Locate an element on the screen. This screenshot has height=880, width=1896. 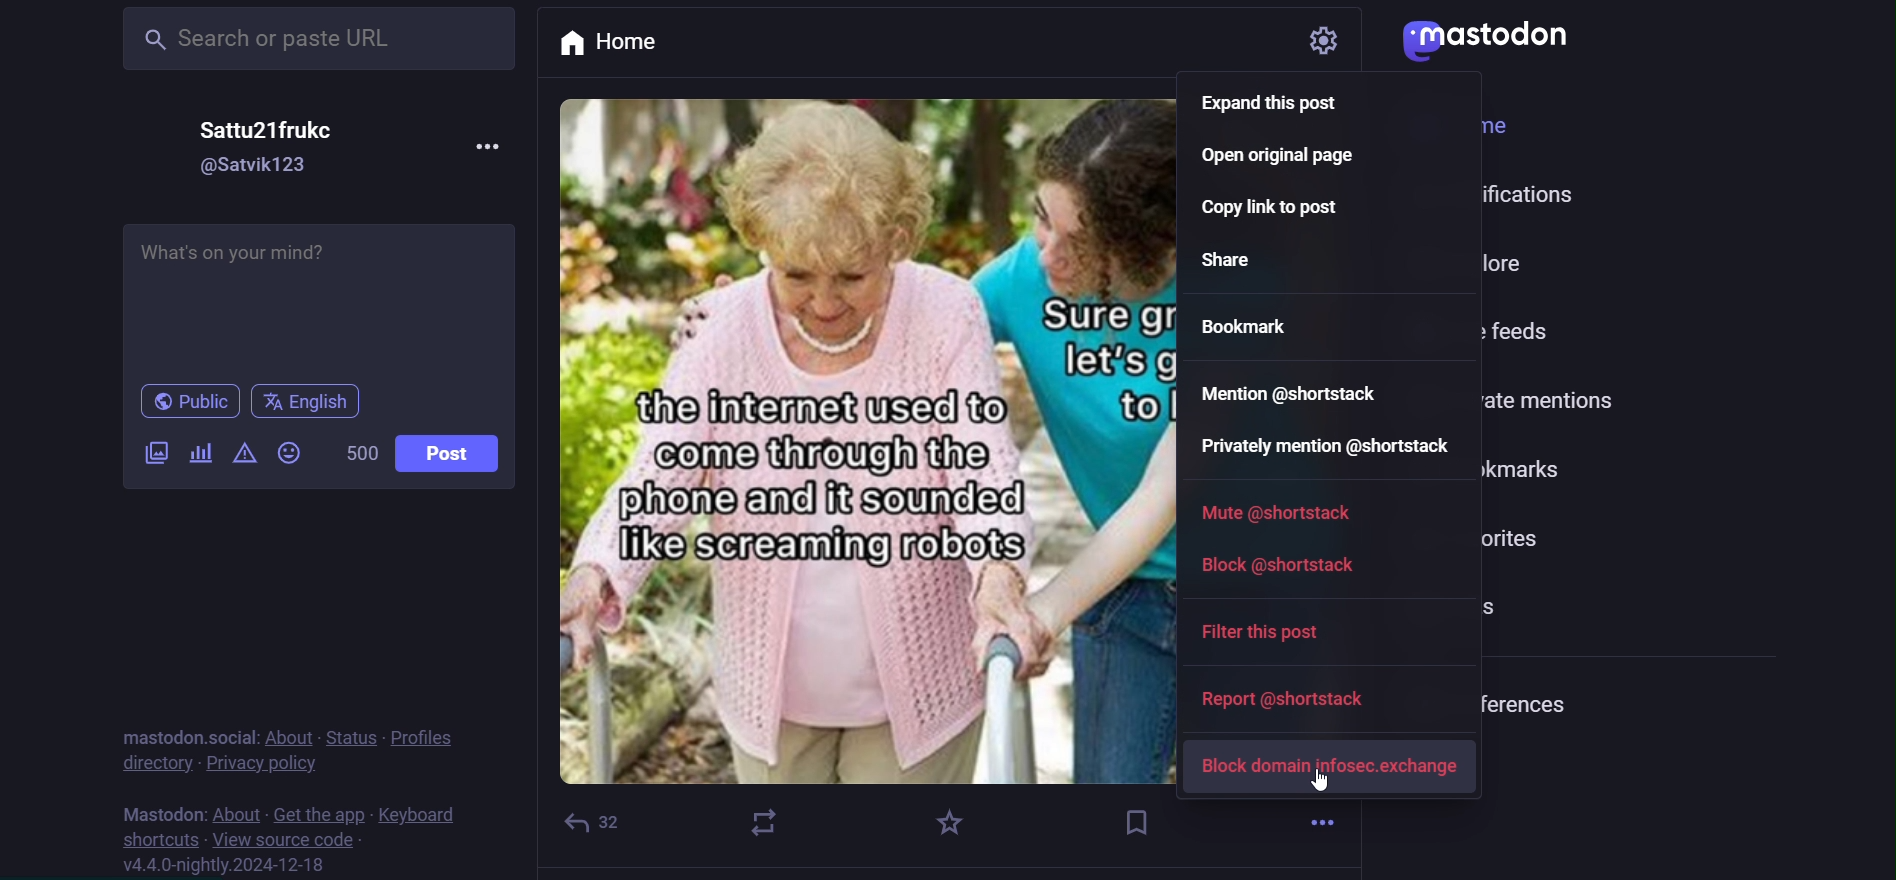
shortcut is located at coordinates (155, 839).